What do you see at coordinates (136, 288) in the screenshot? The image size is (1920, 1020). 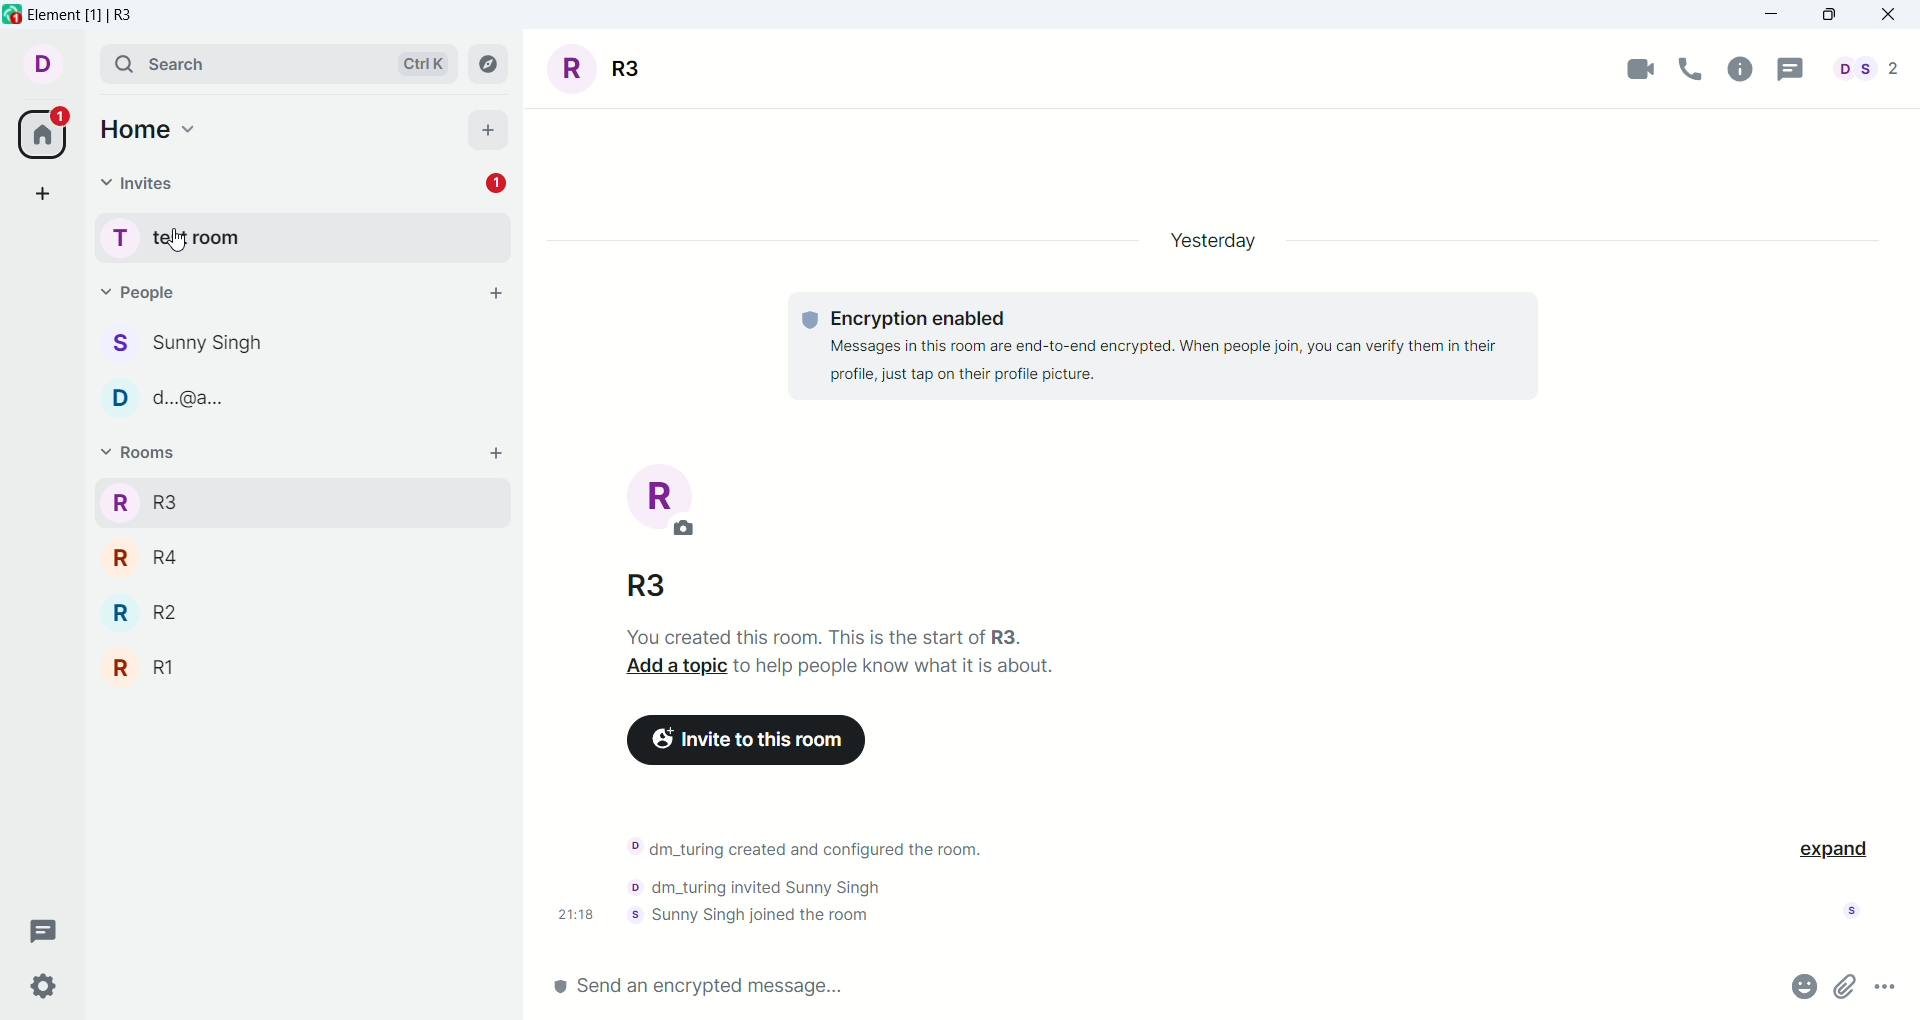 I see `people` at bounding box center [136, 288].